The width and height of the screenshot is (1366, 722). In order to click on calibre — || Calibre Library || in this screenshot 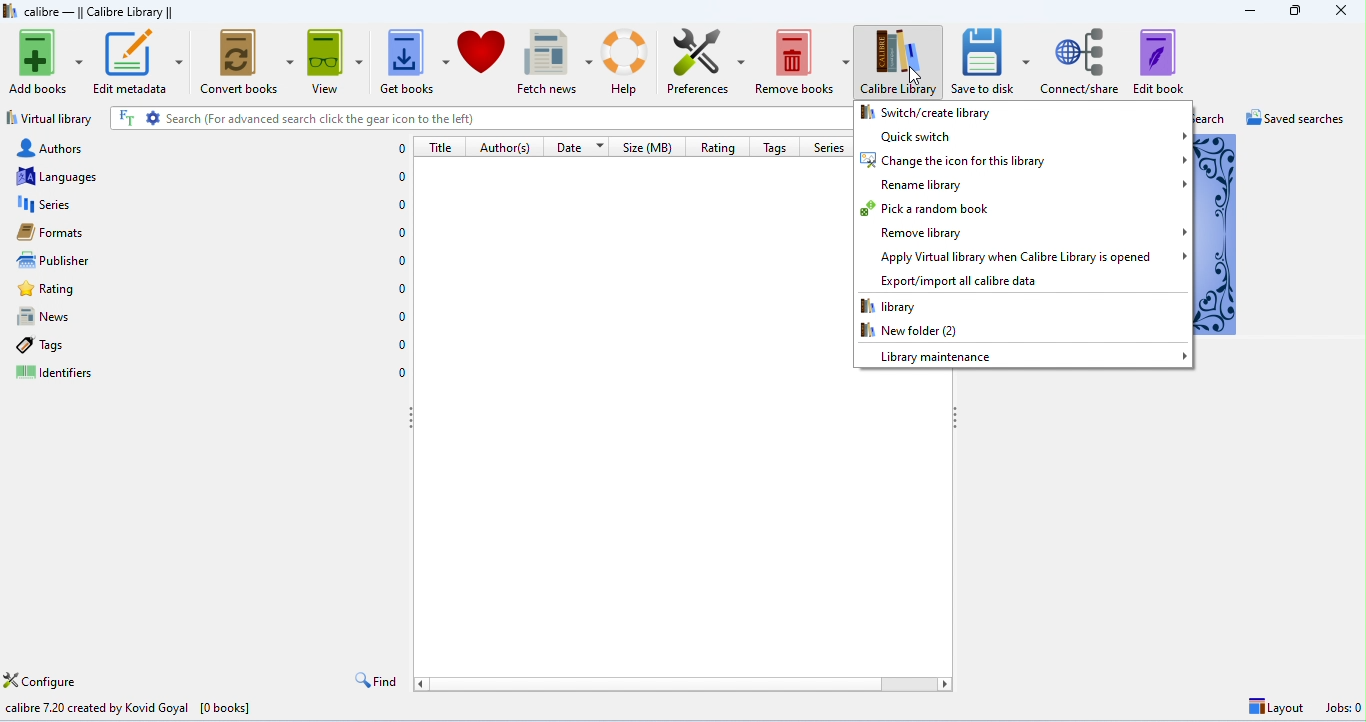, I will do `click(103, 13)`.